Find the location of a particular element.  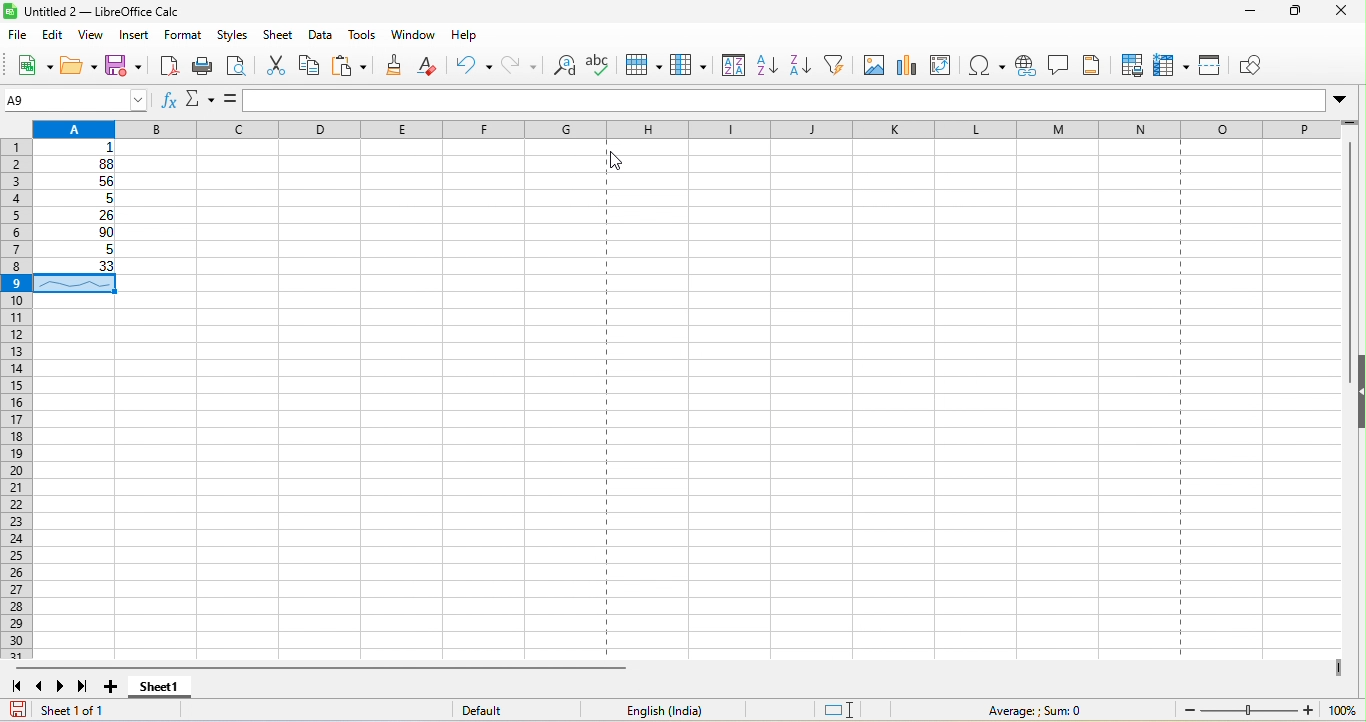

help is located at coordinates (465, 39).